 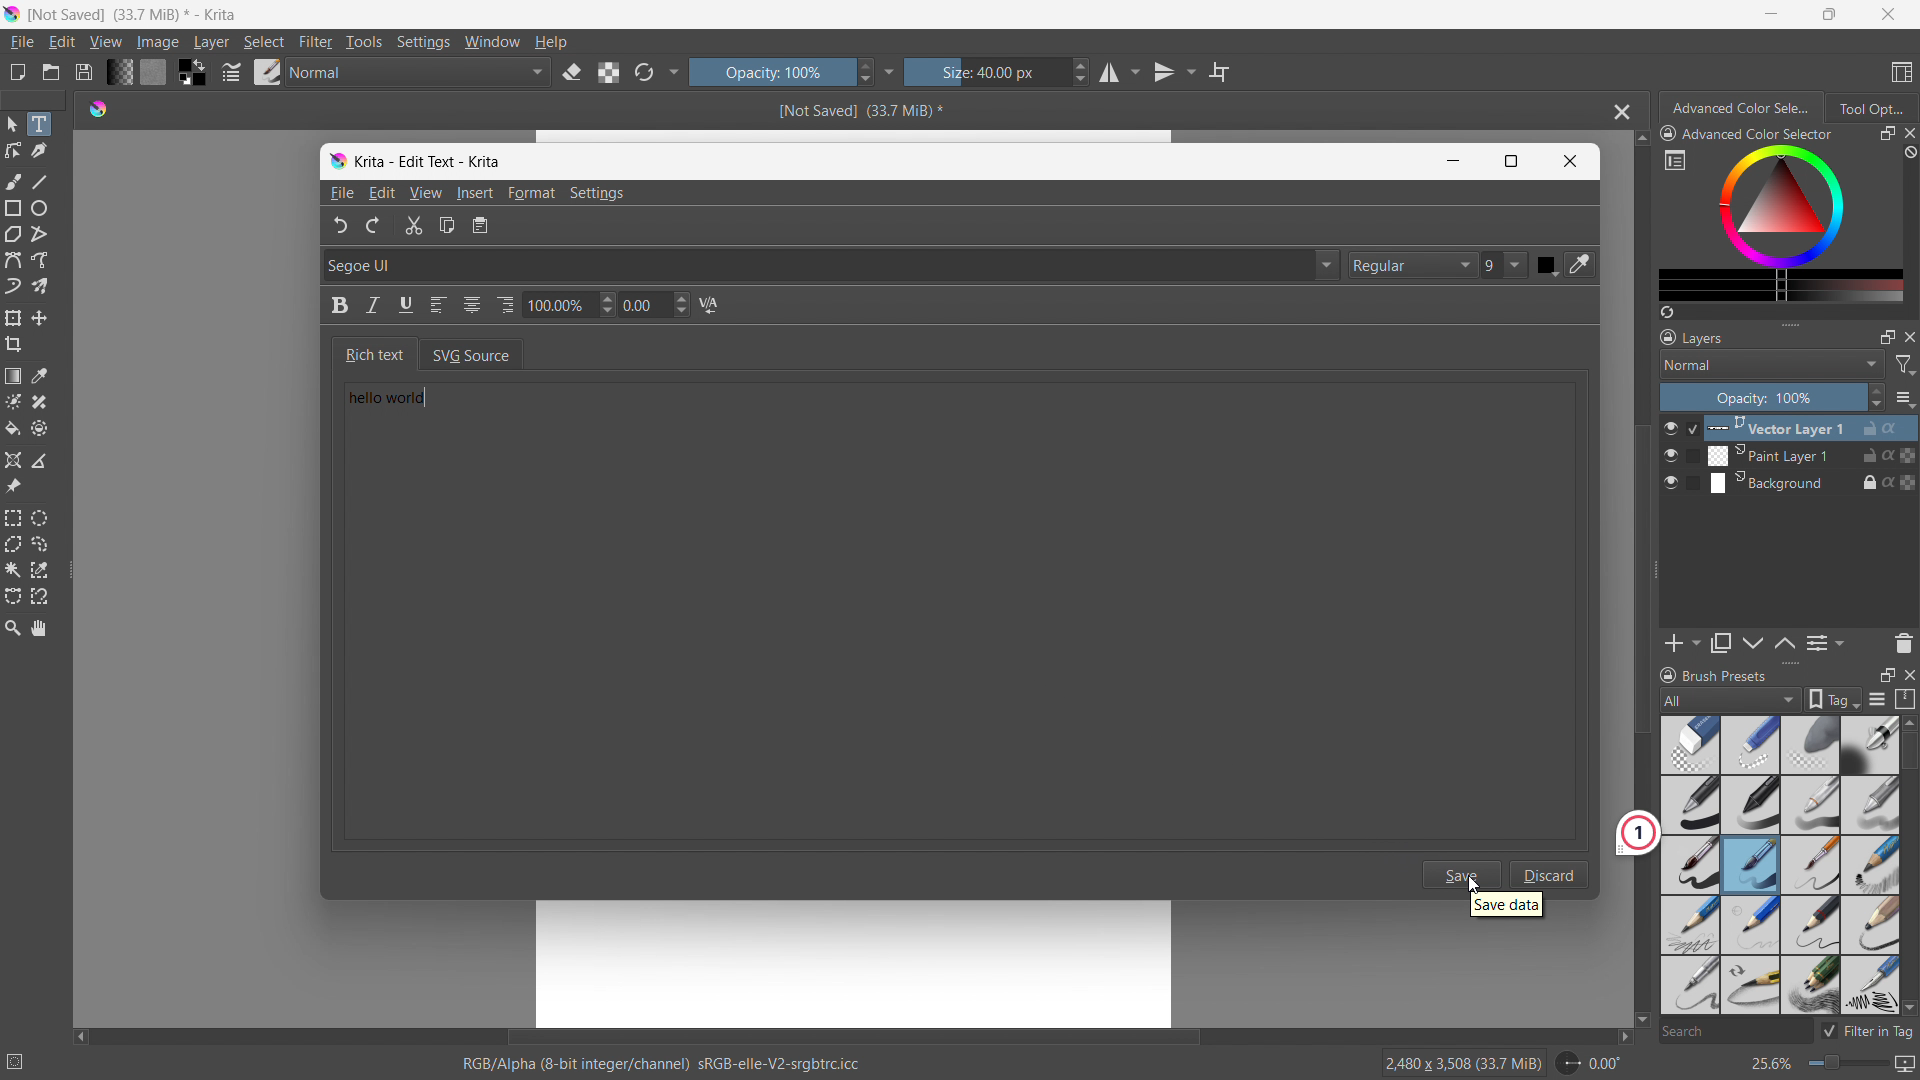 I want to click on Brush, so click(x=1751, y=865).